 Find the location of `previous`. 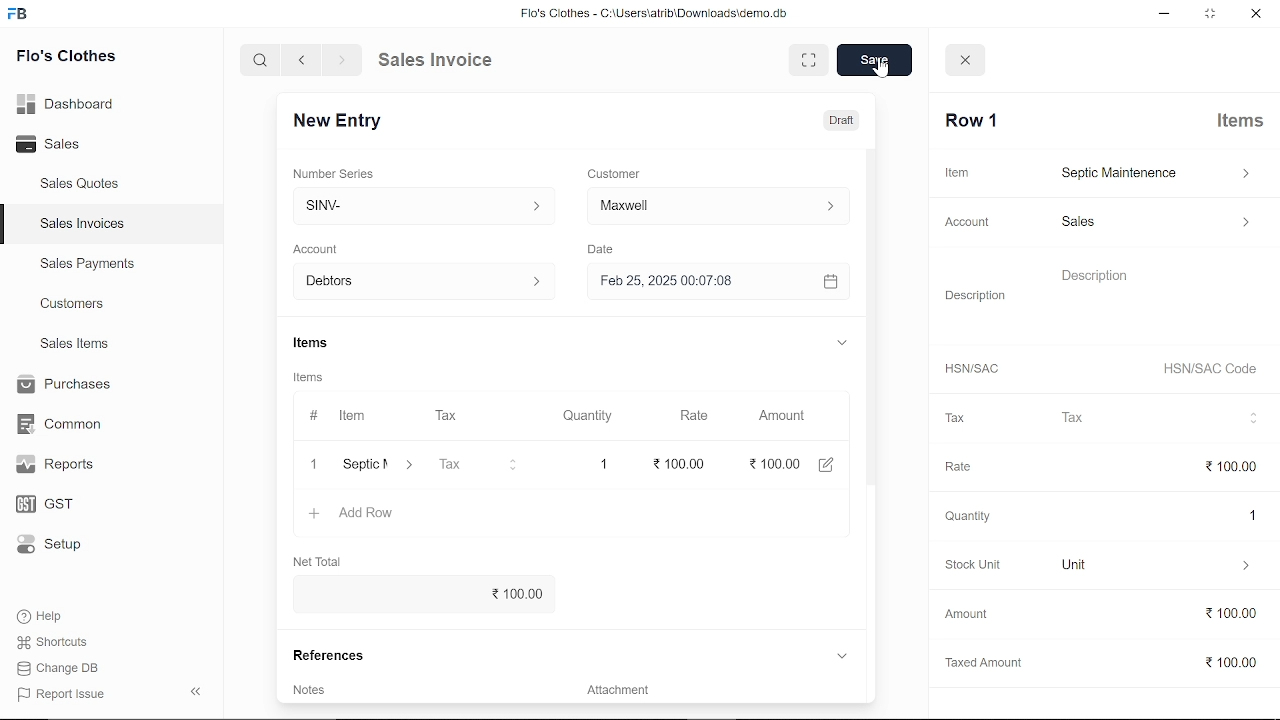

previous is located at coordinates (303, 60).